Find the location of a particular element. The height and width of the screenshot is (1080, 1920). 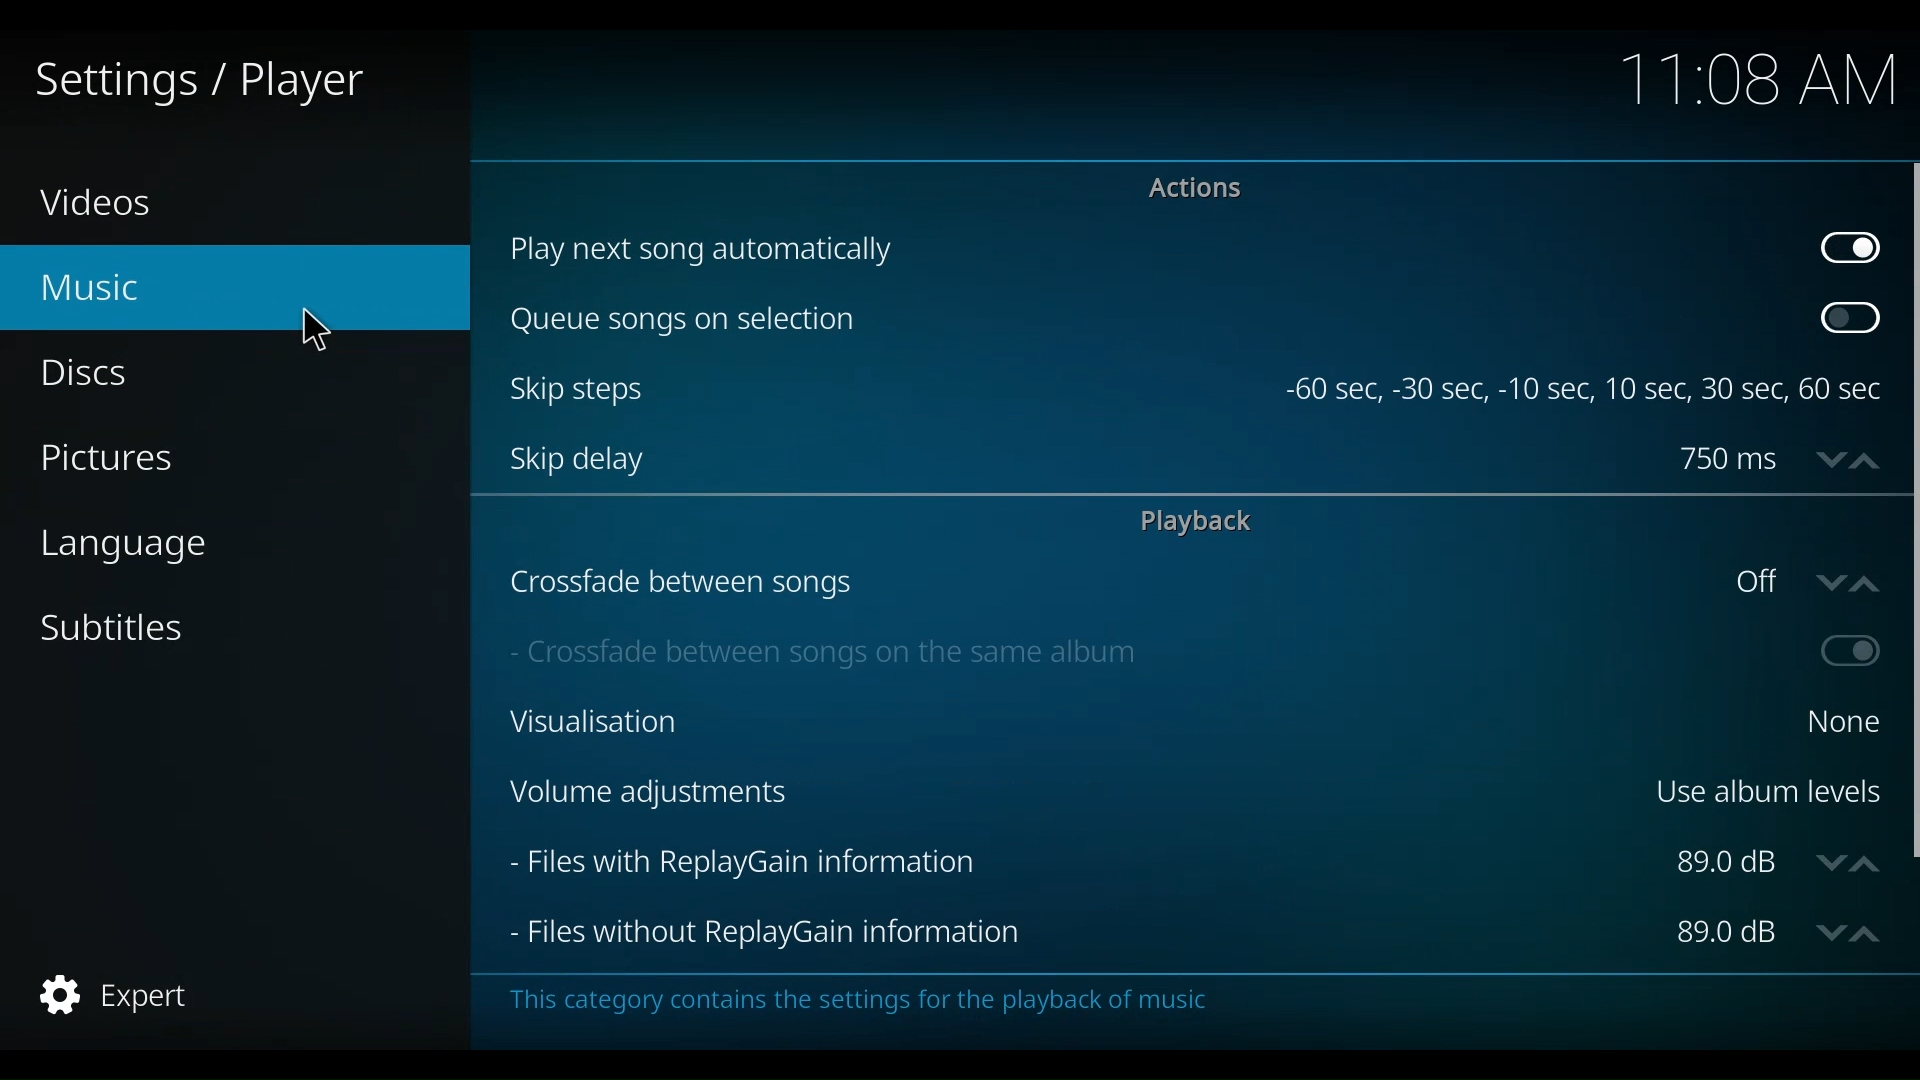

Cursor is located at coordinates (319, 331).